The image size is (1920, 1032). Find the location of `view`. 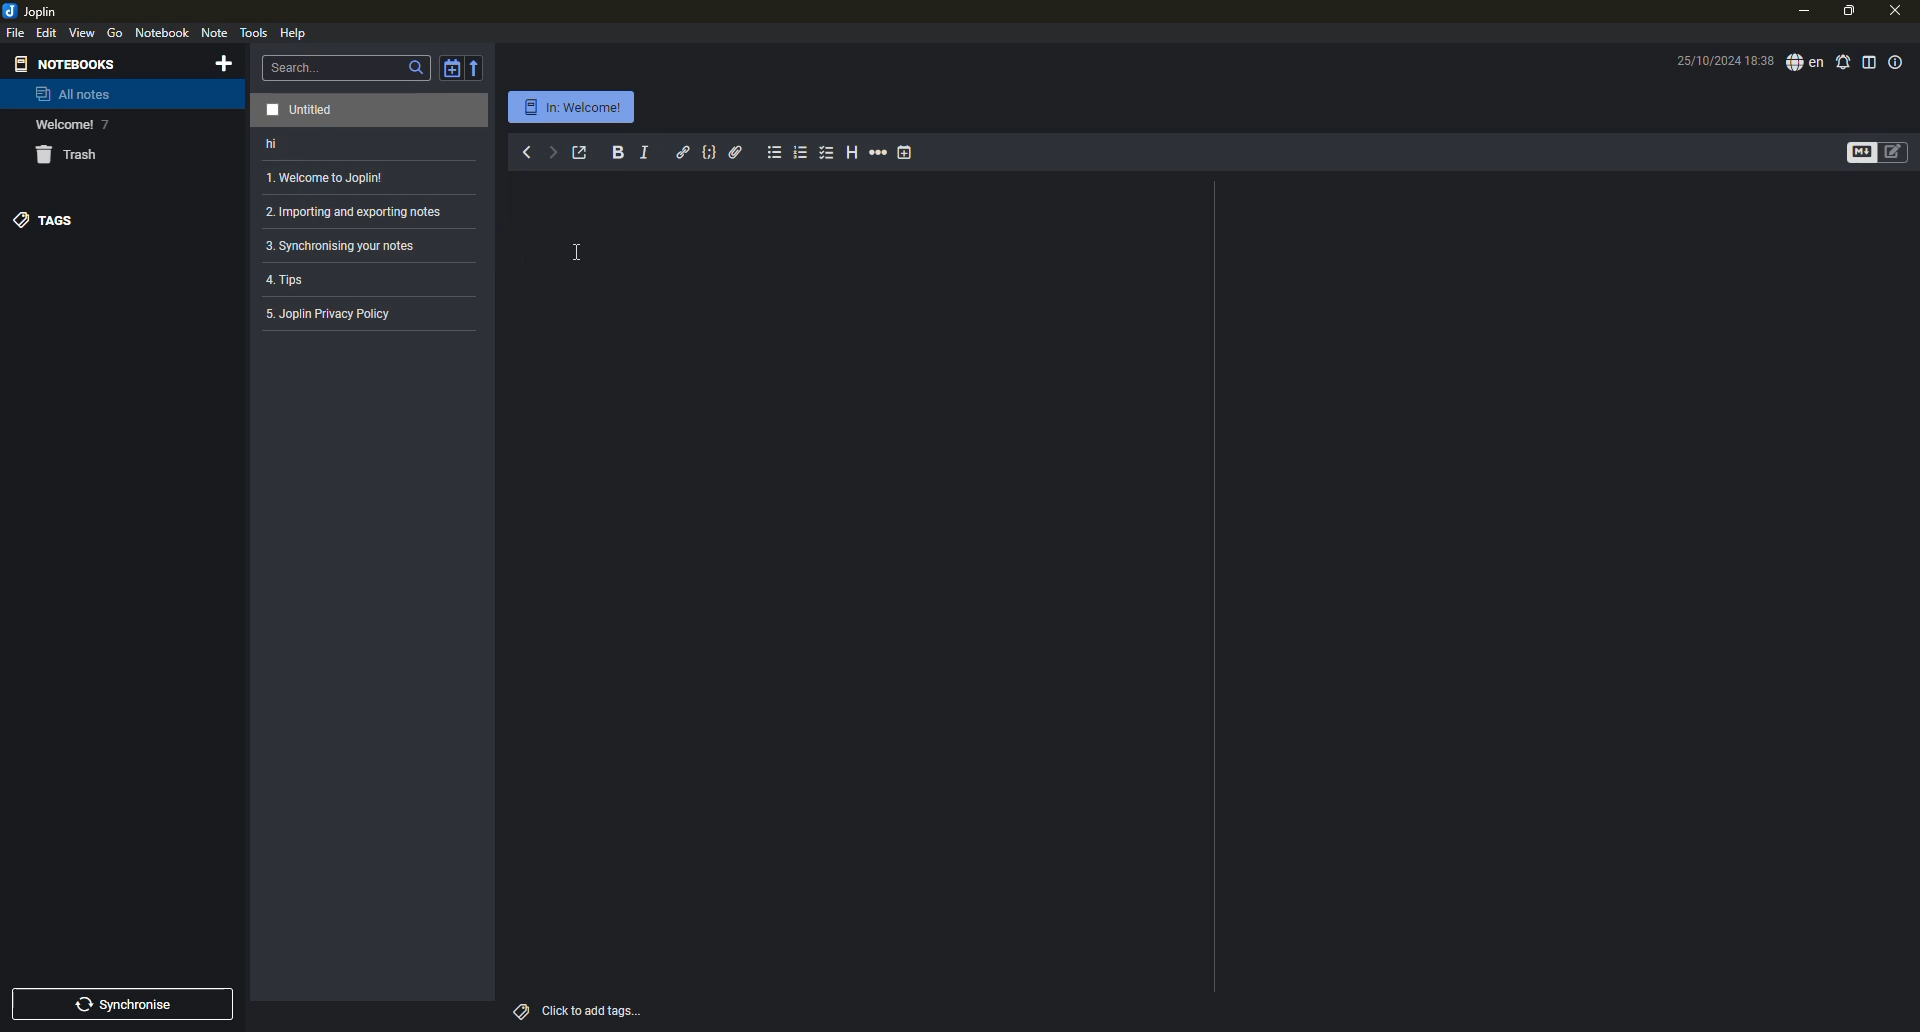

view is located at coordinates (83, 33).